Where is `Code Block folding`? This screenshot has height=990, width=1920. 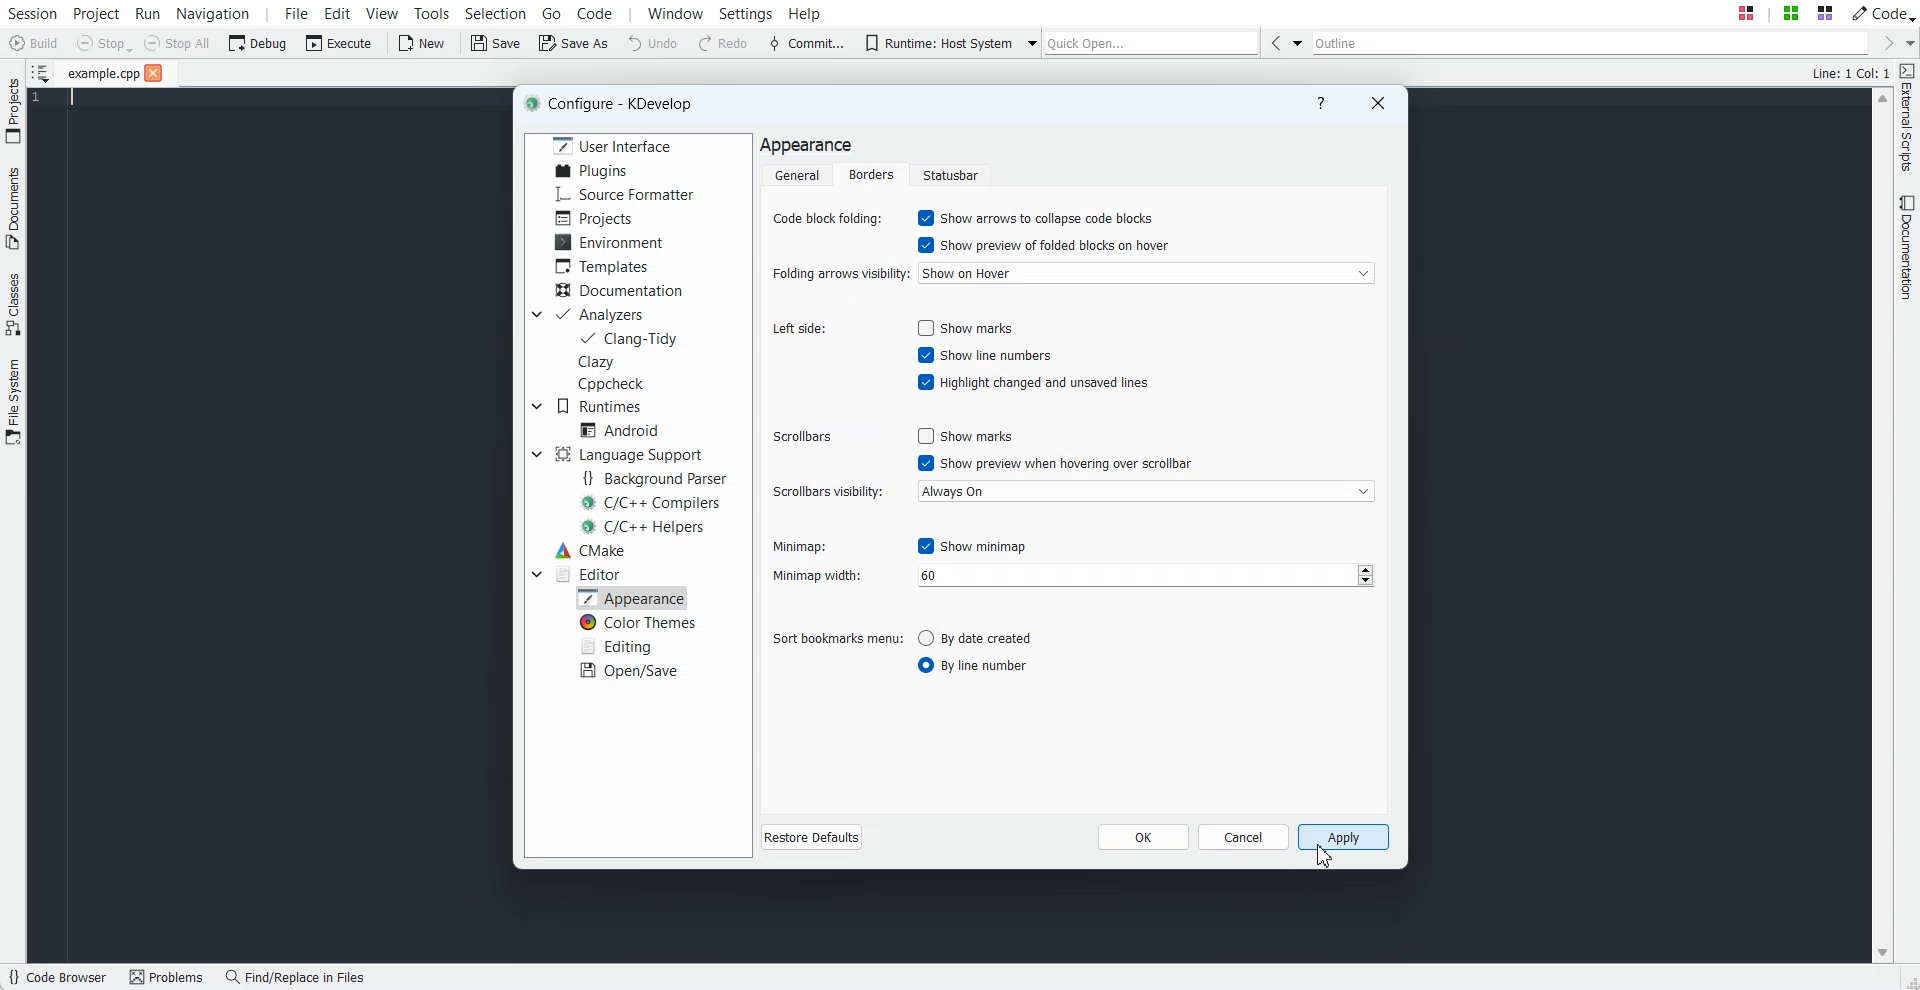 Code Block folding is located at coordinates (828, 217).